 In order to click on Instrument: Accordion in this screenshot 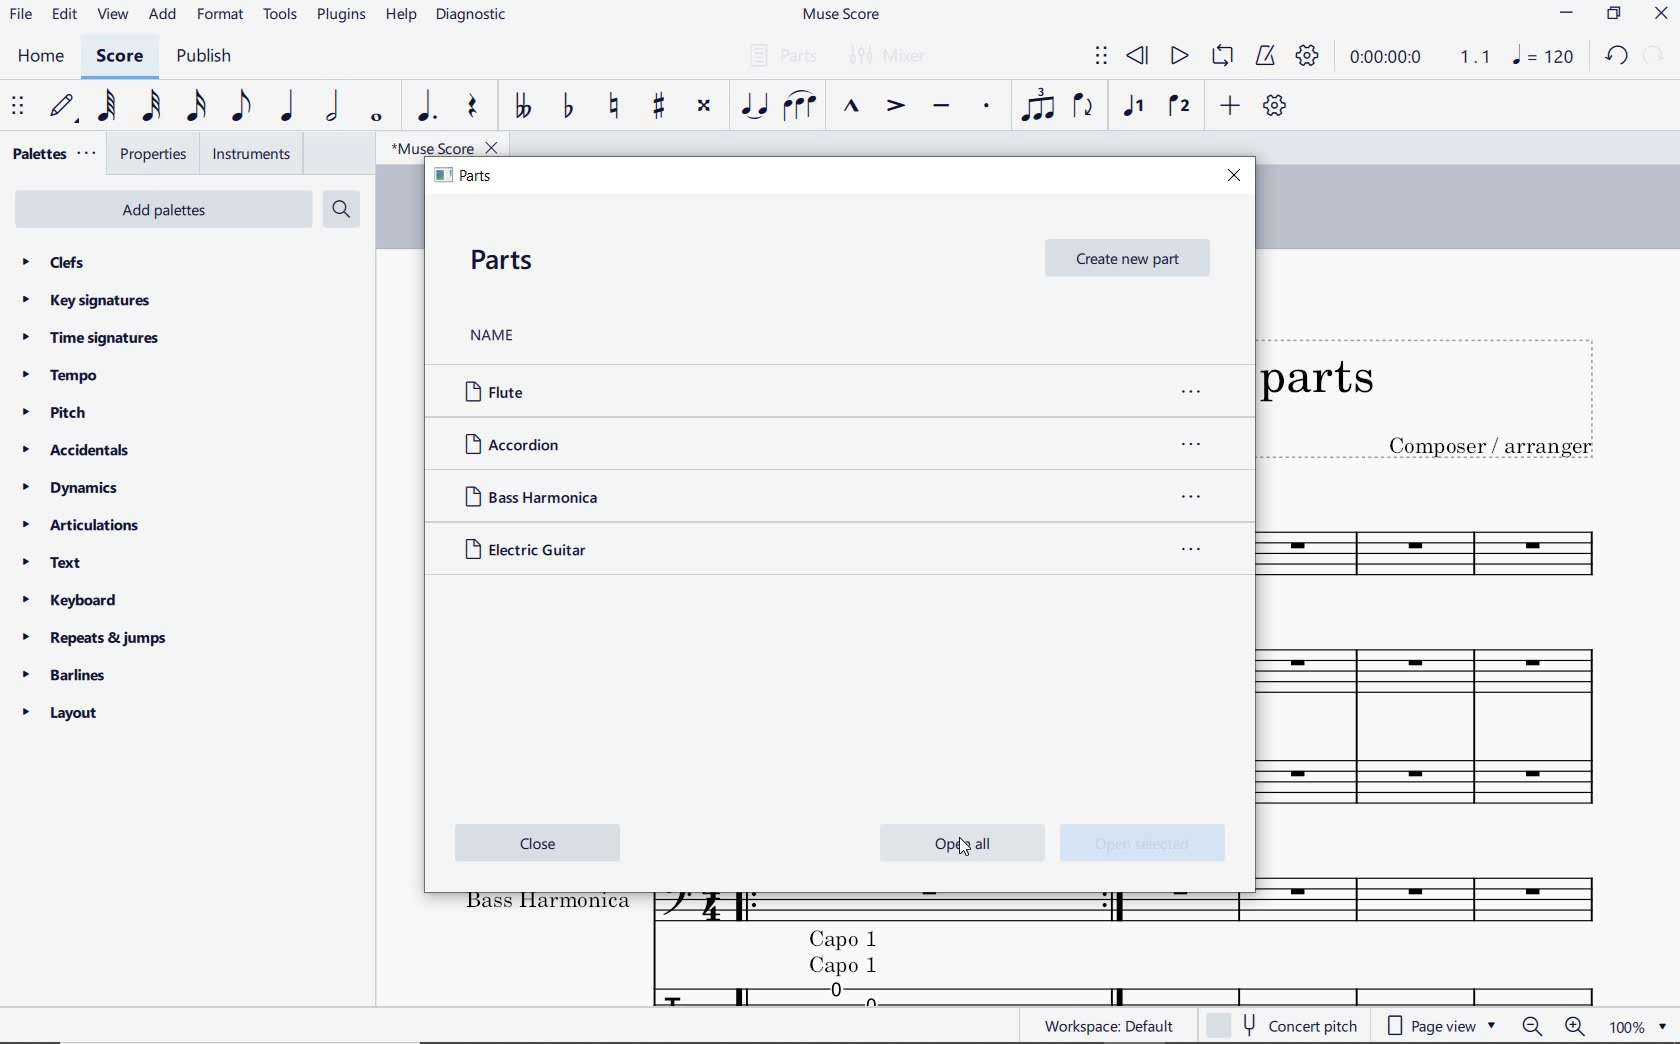, I will do `click(1447, 732)`.